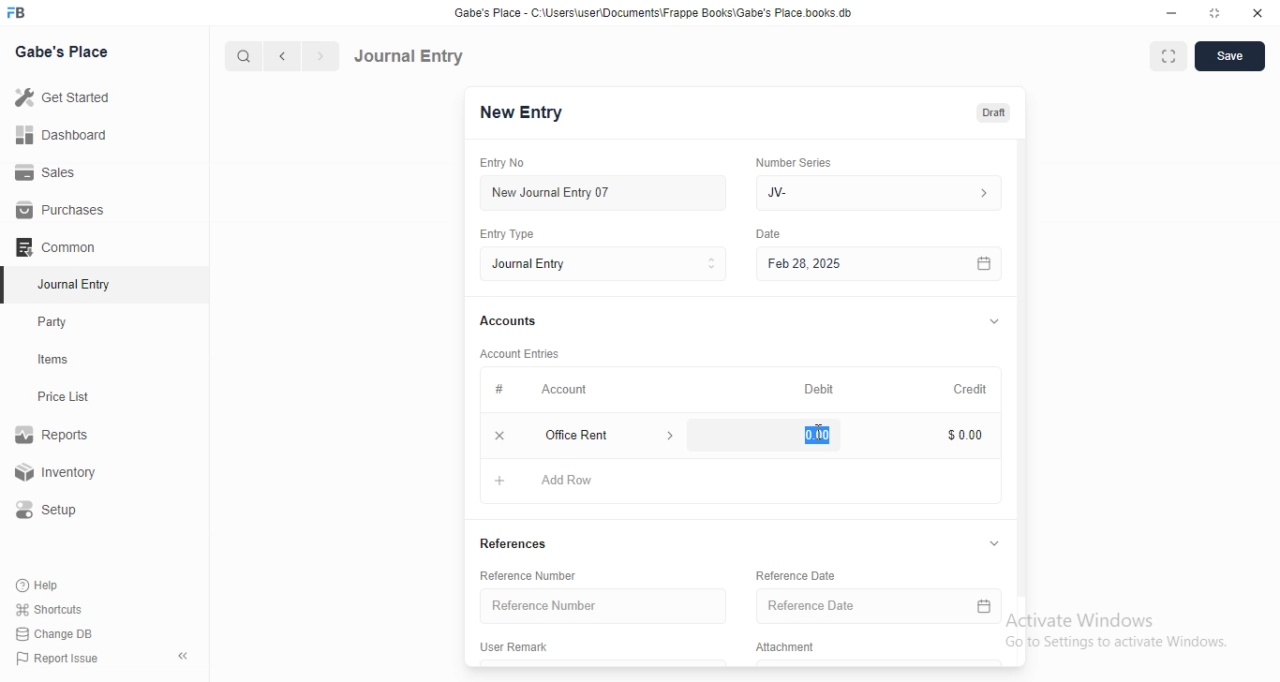  Describe the element at coordinates (517, 649) in the screenshot. I see `User Remark` at that location.